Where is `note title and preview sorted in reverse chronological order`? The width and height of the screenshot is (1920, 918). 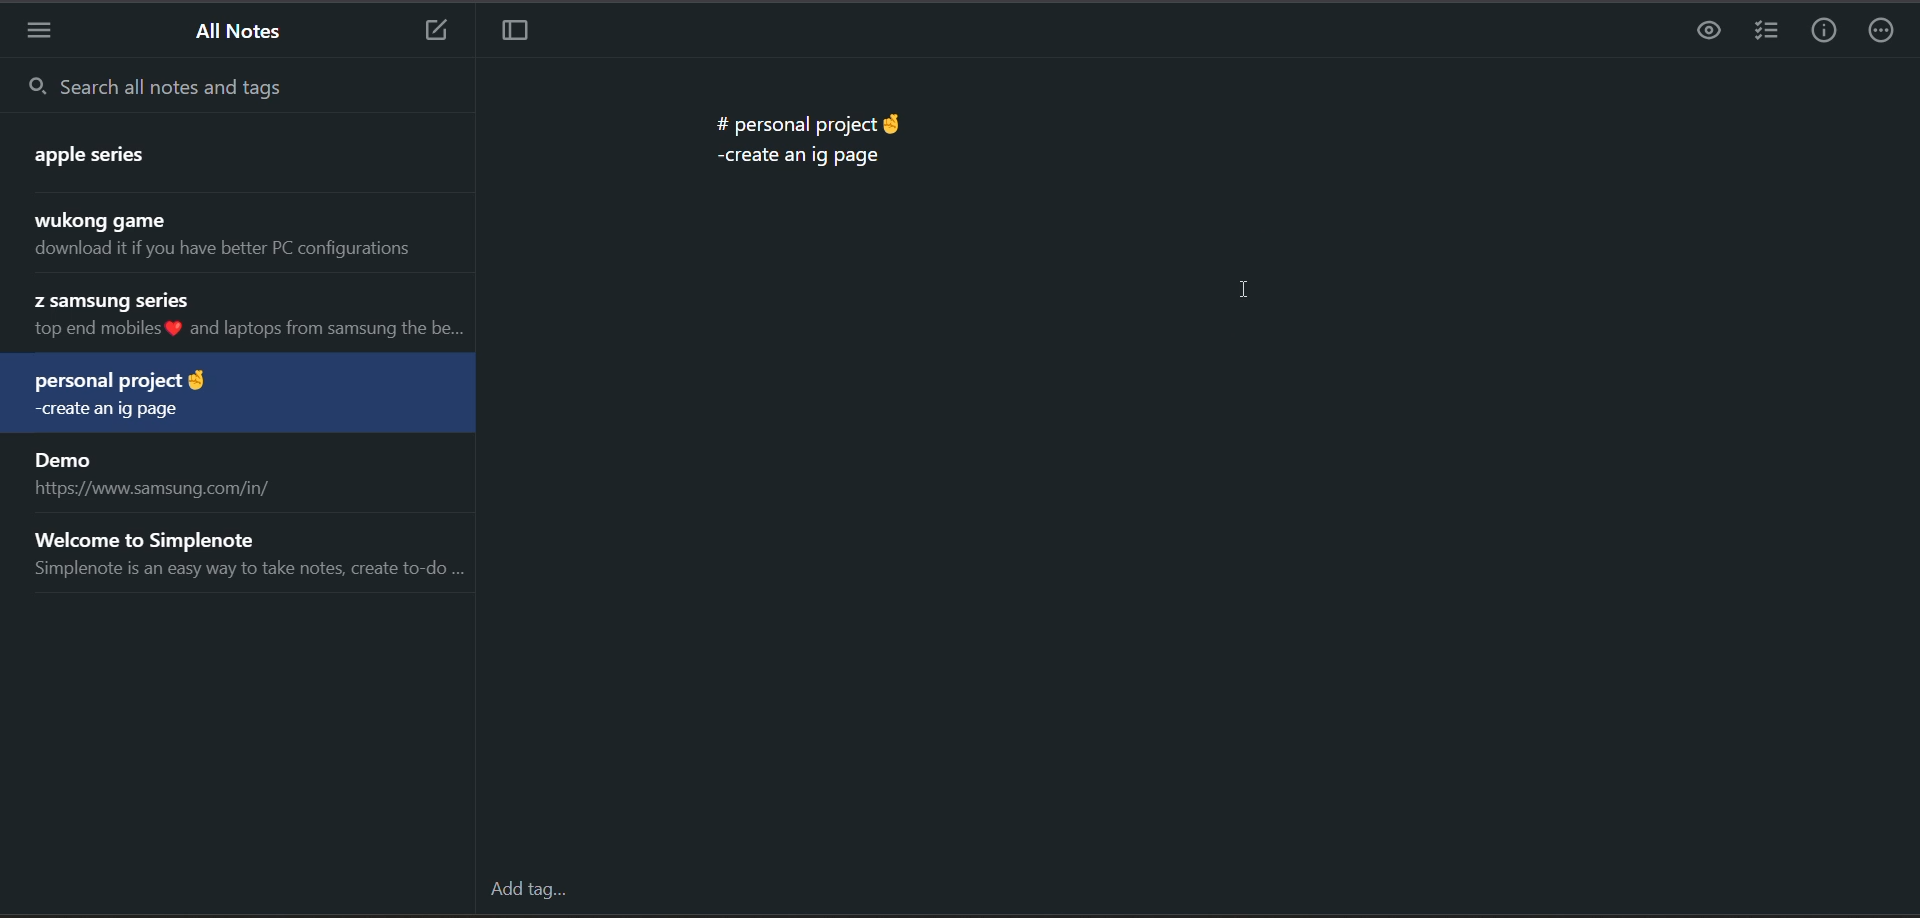
note title and preview sorted in reverse chronological order is located at coordinates (106, 152).